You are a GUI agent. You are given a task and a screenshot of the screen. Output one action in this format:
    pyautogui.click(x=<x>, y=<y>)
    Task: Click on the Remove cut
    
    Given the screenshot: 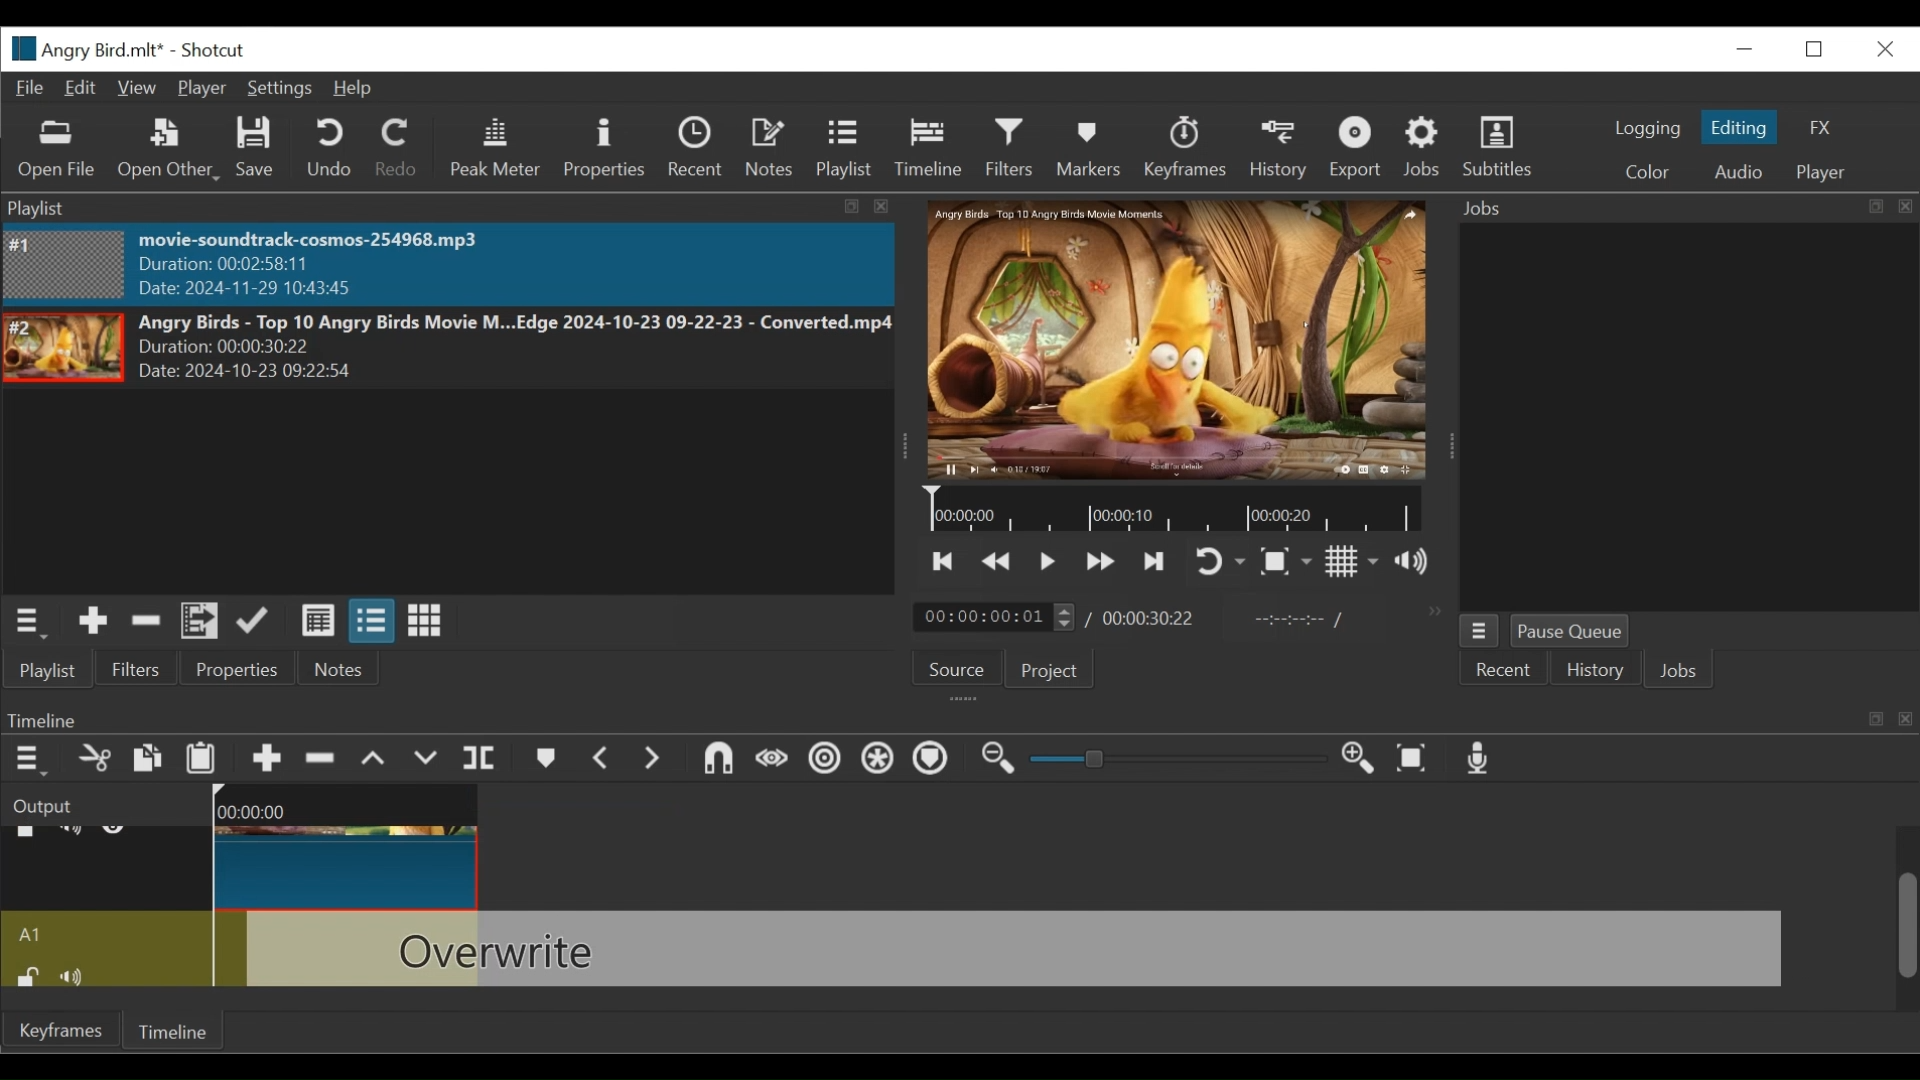 What is the action you would take?
    pyautogui.click(x=146, y=623)
    